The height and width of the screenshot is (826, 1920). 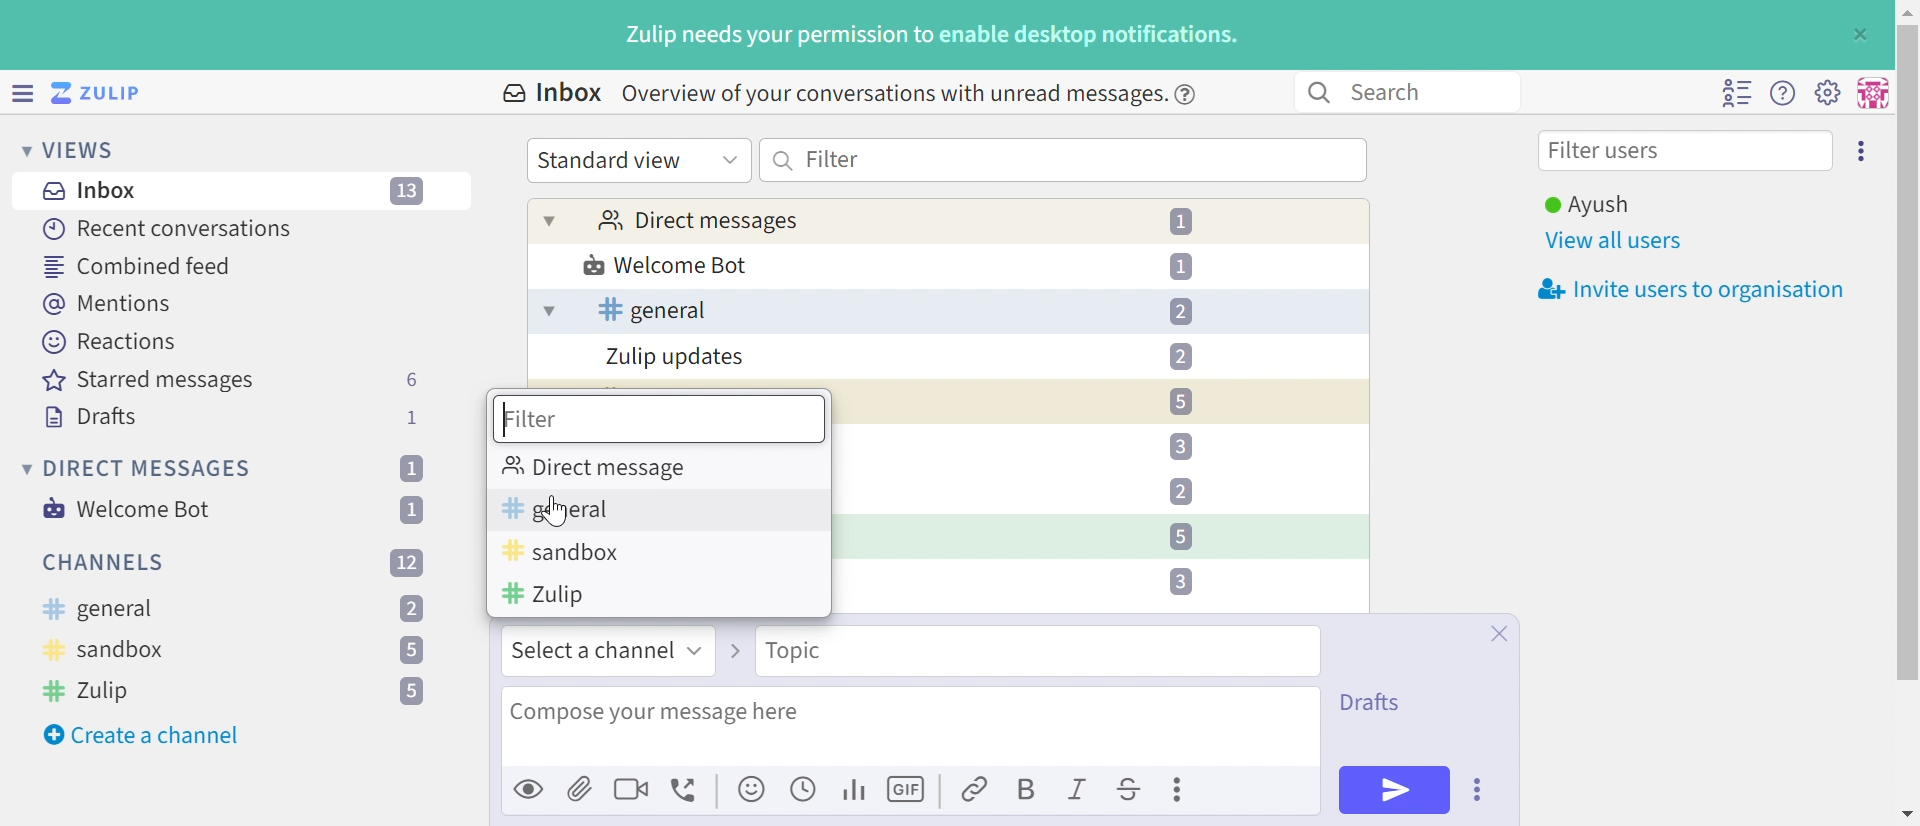 What do you see at coordinates (1615, 242) in the screenshot?
I see `View all users` at bounding box center [1615, 242].